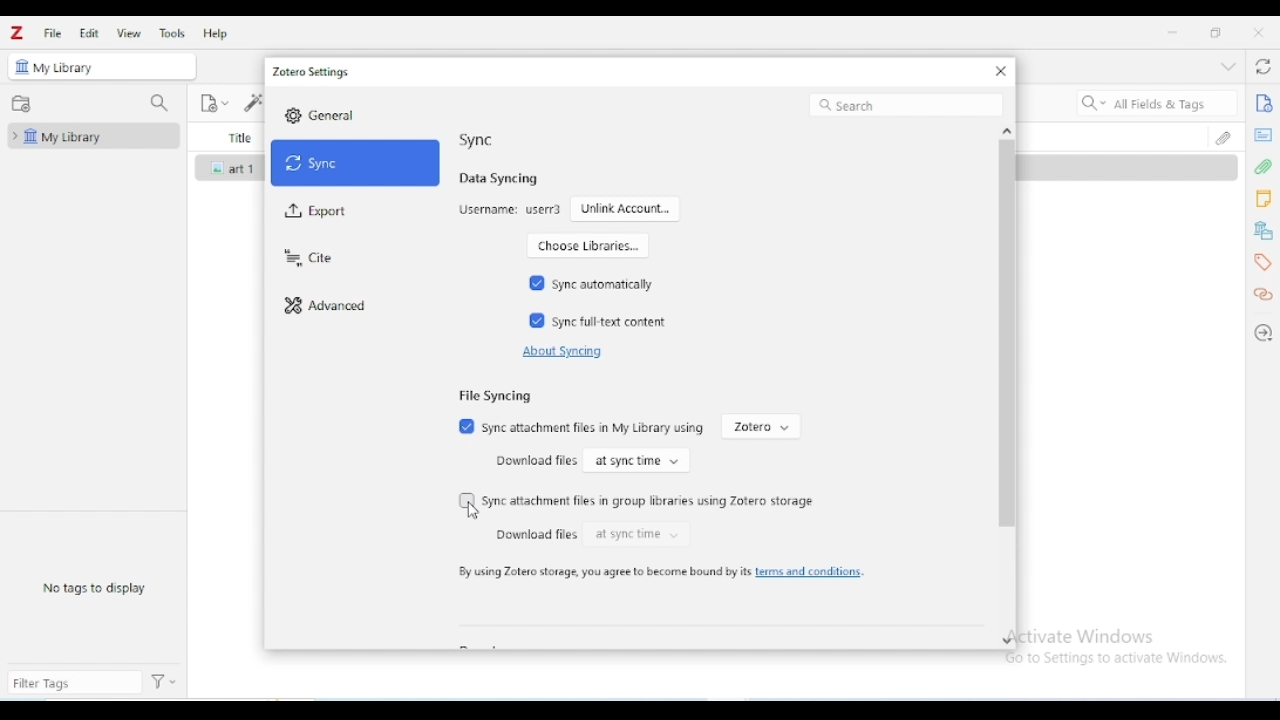 The height and width of the screenshot is (720, 1280). What do you see at coordinates (215, 33) in the screenshot?
I see `help` at bounding box center [215, 33].